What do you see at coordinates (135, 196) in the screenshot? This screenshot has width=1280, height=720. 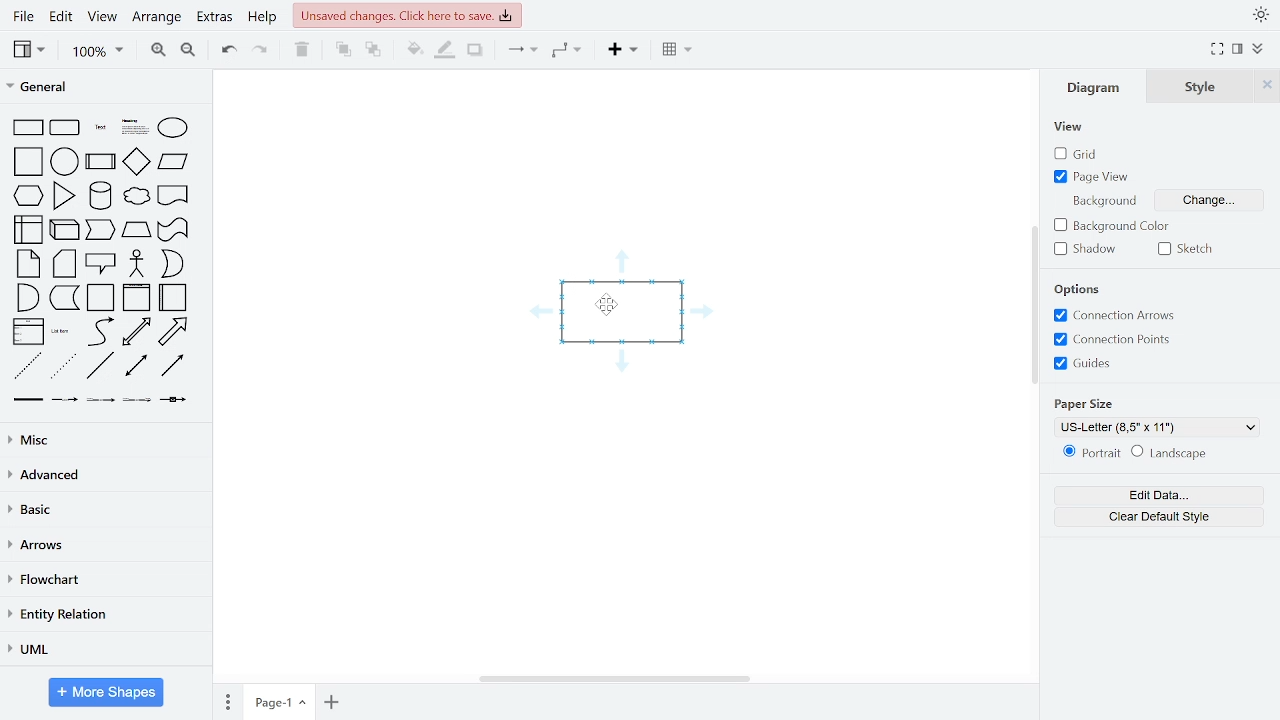 I see `cloud` at bounding box center [135, 196].